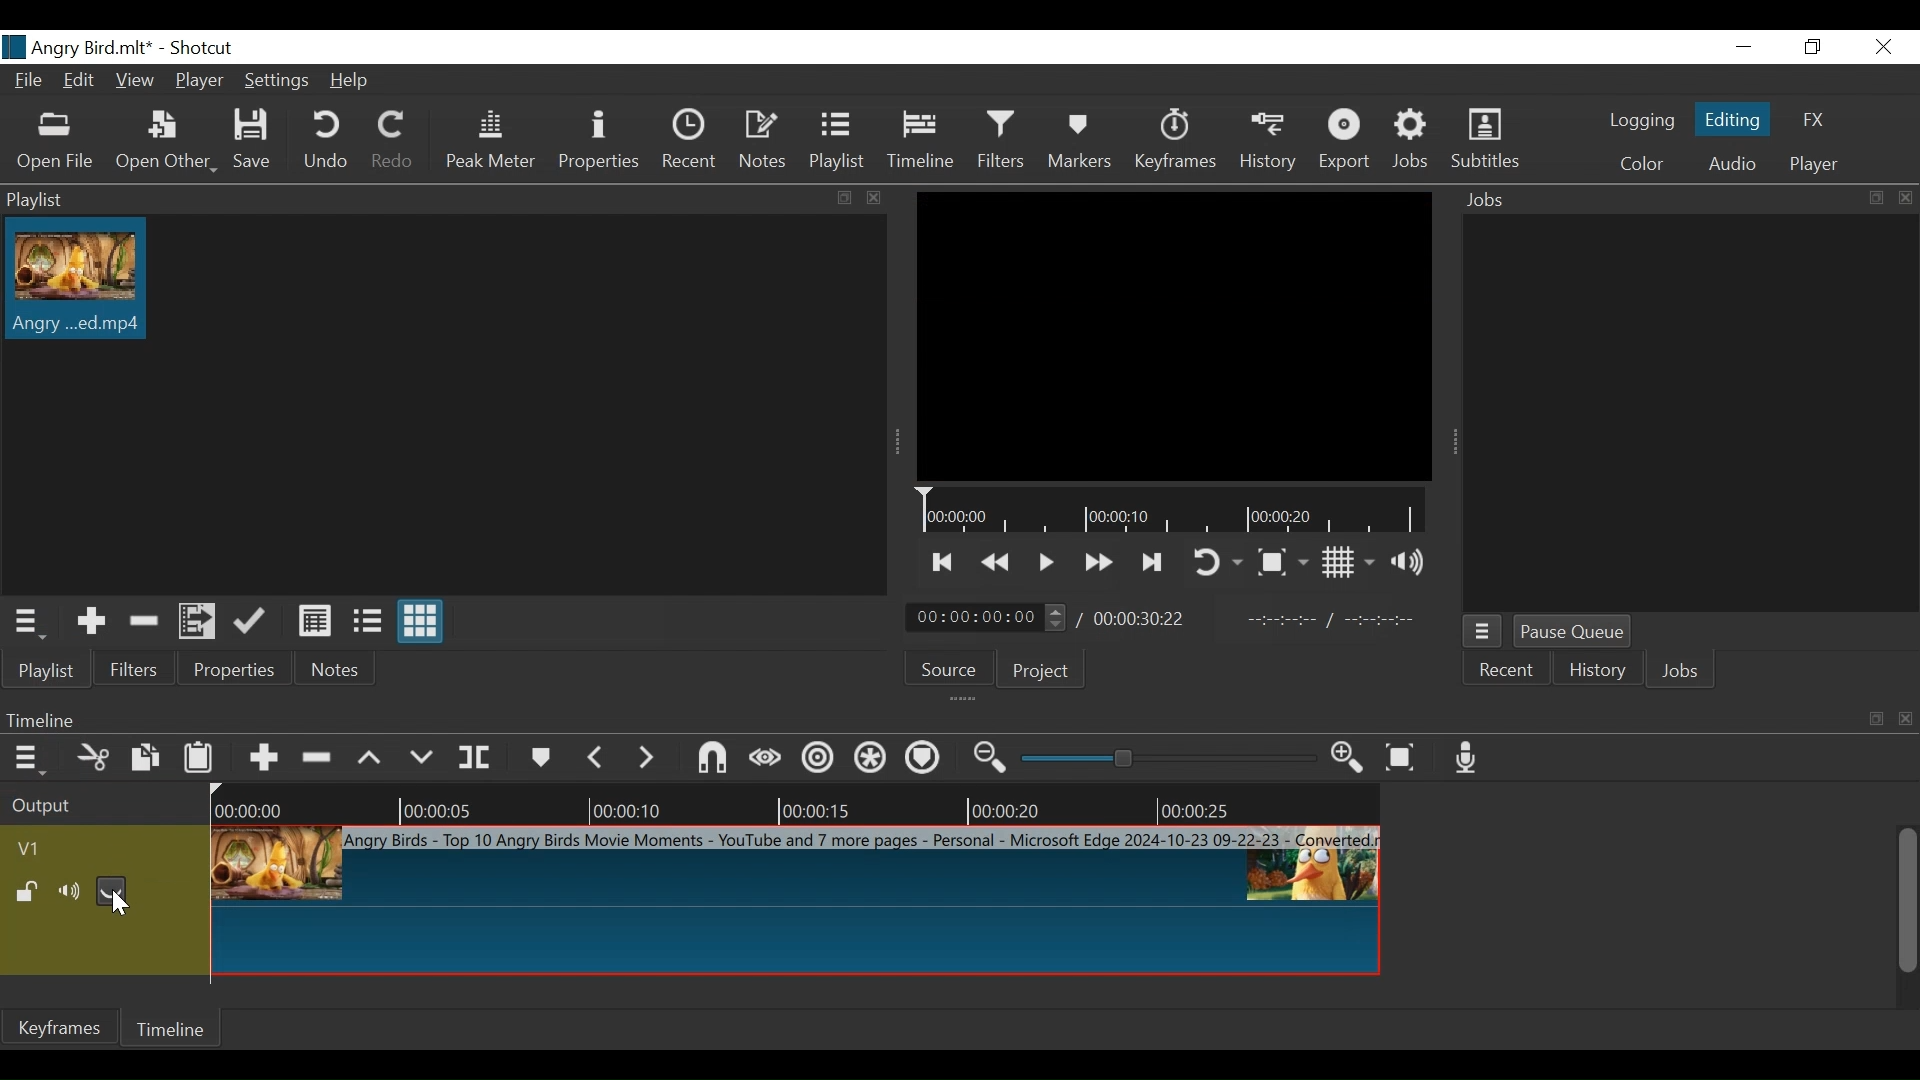 Image resolution: width=1920 pixels, height=1080 pixels. I want to click on Ripple all tracks, so click(868, 760).